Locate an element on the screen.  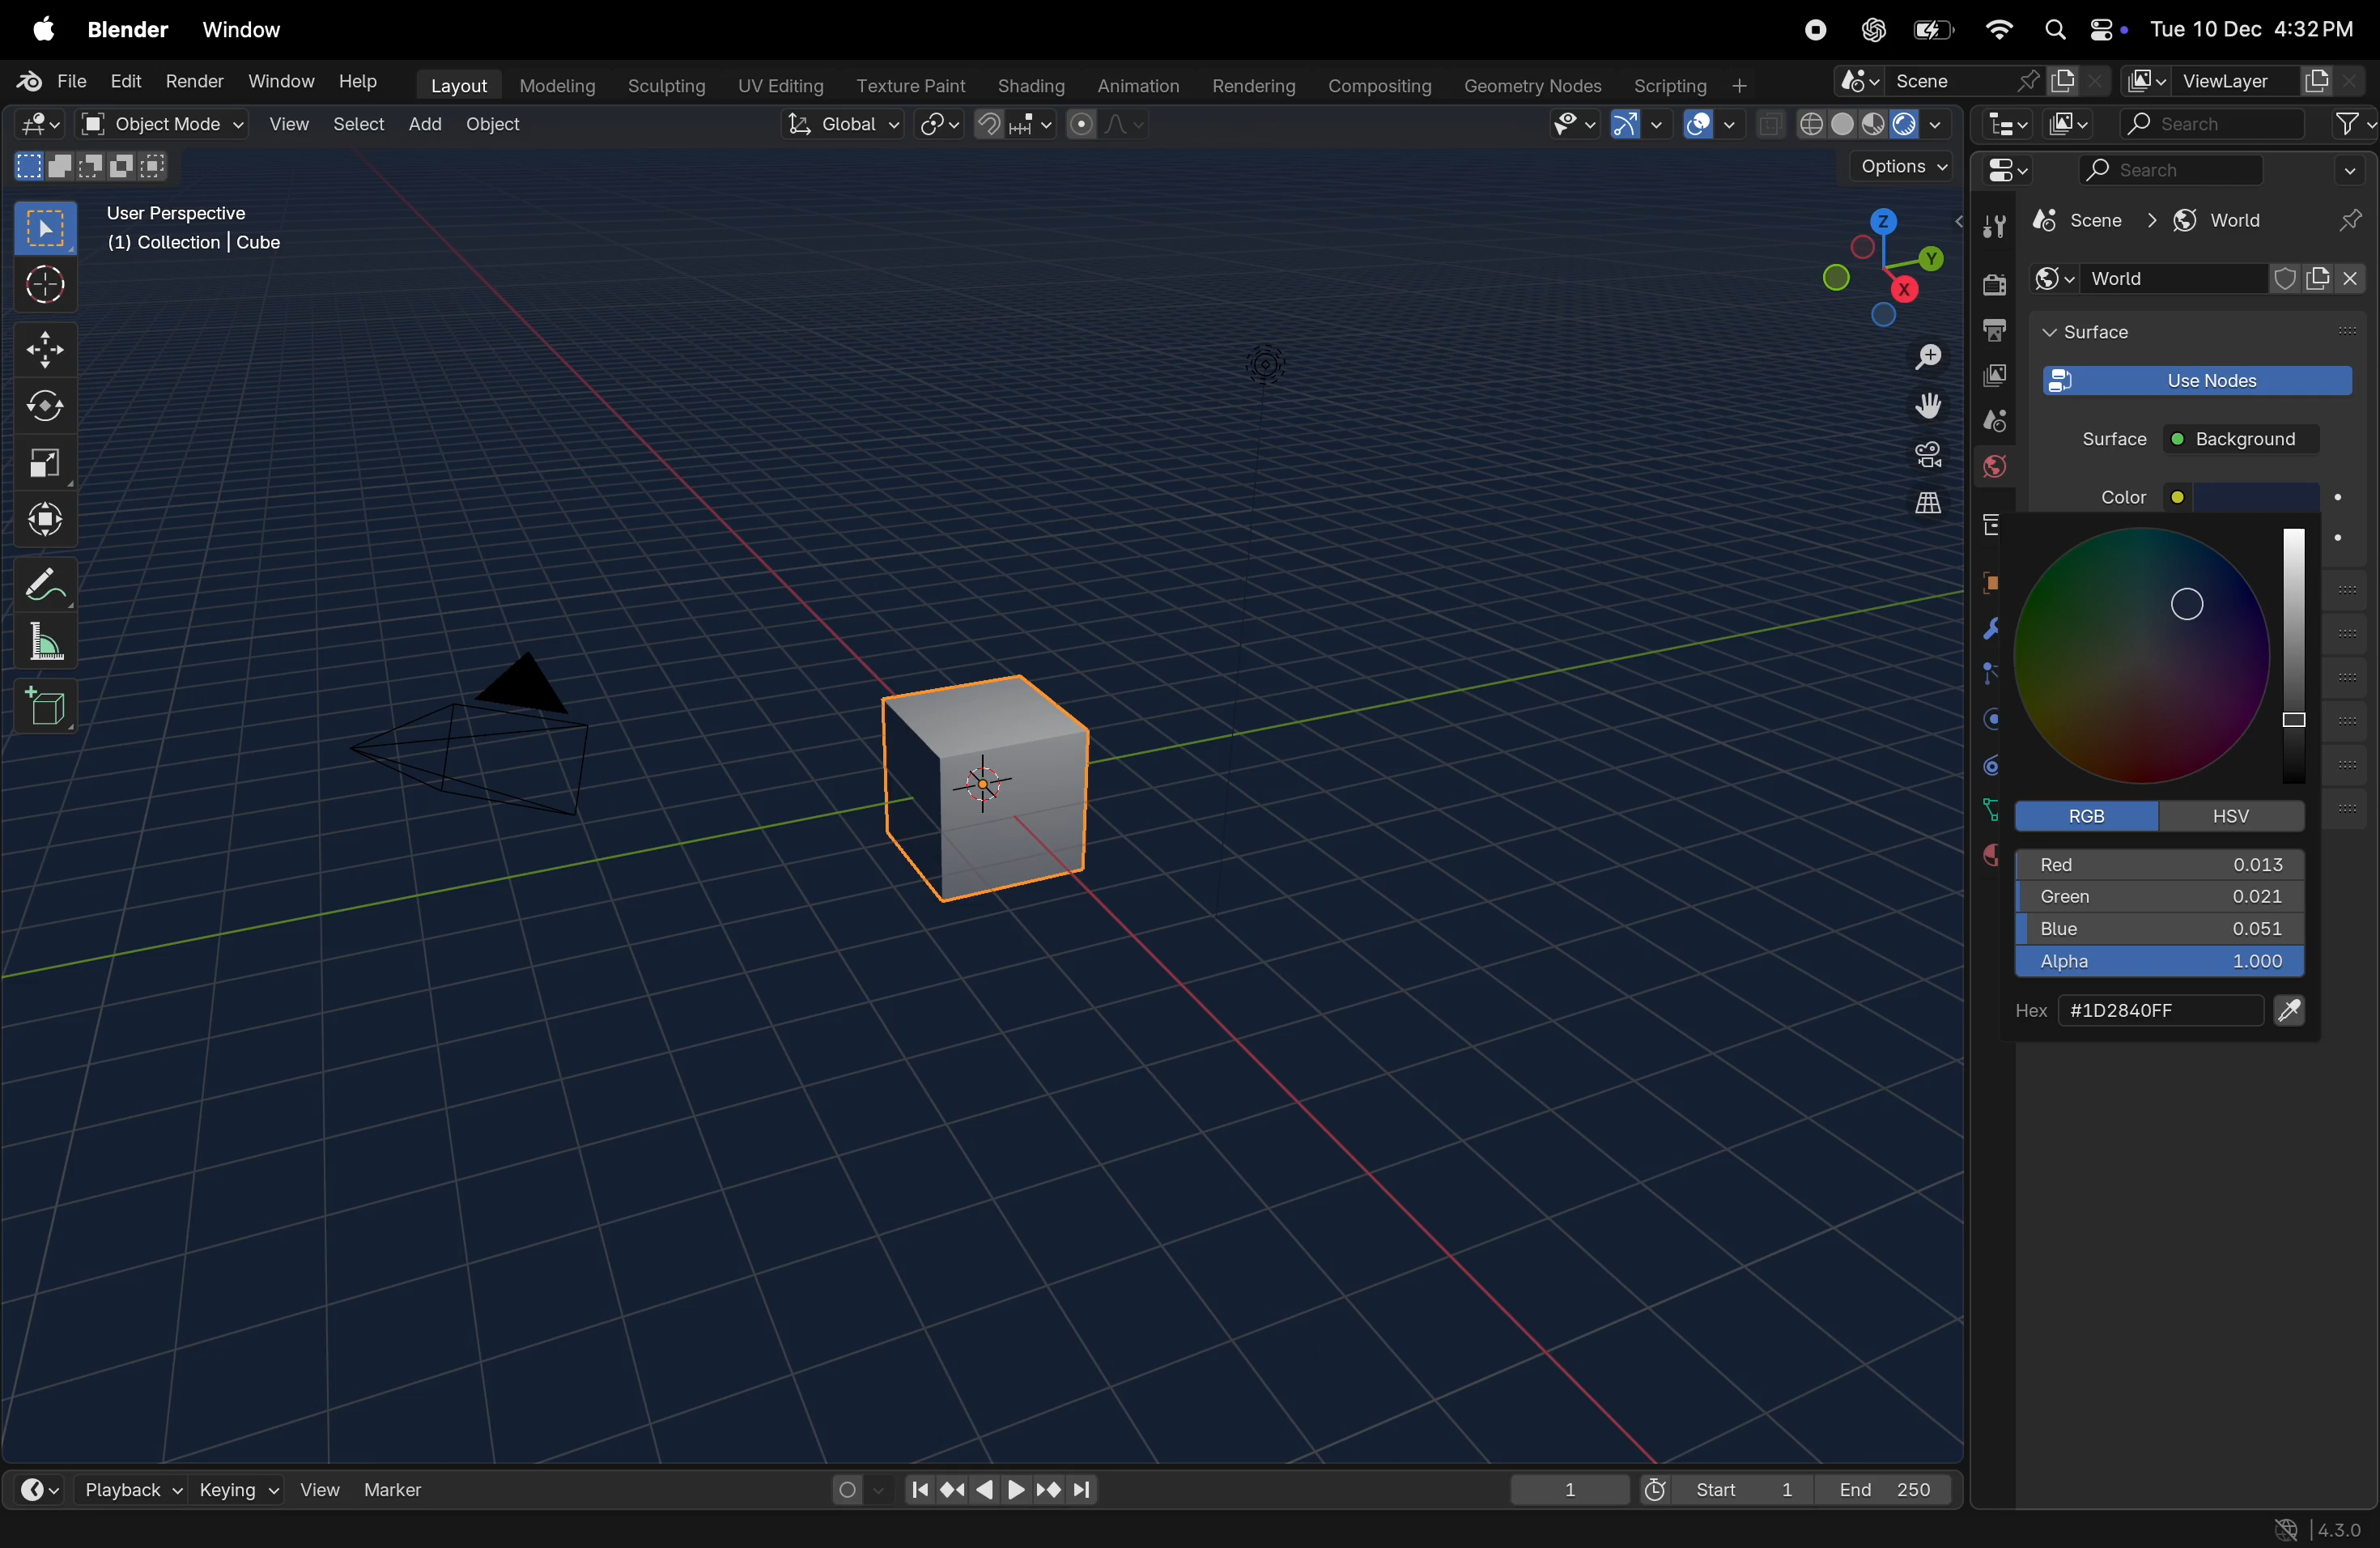
Geometry notes is located at coordinates (1530, 85).